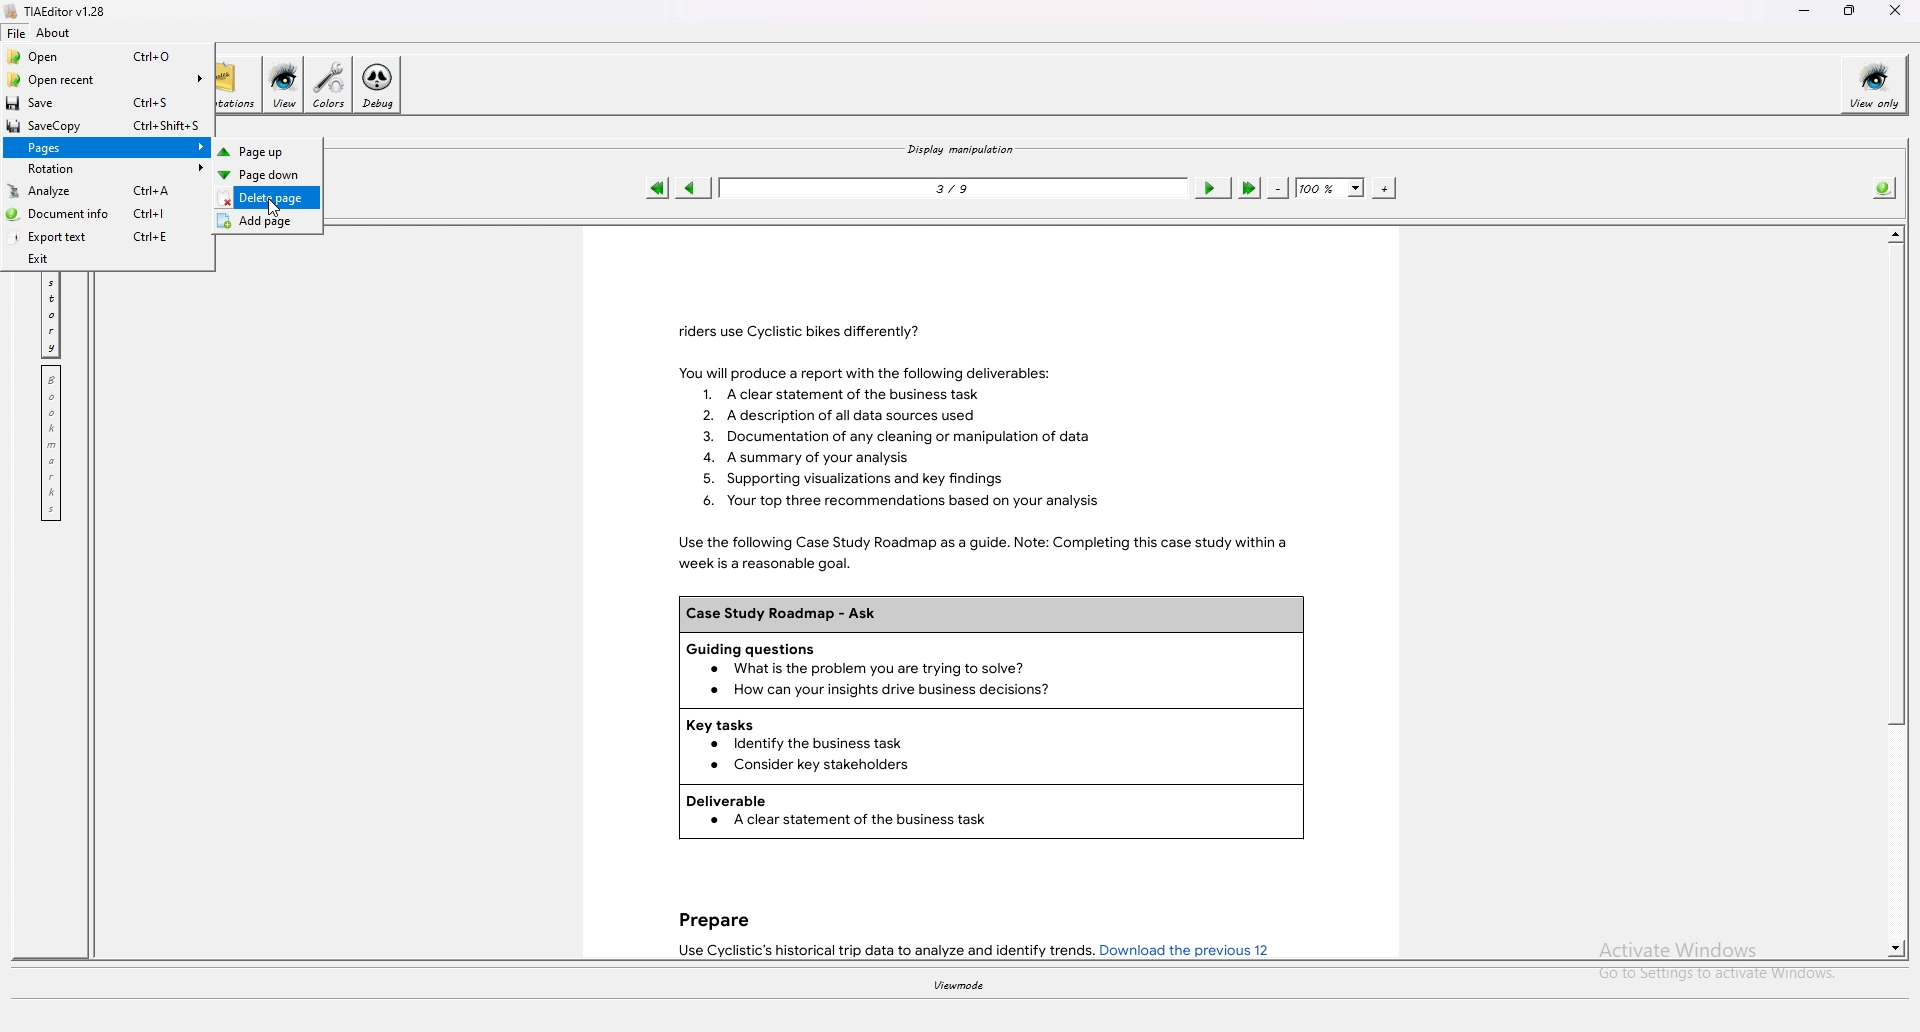  Describe the element at coordinates (878, 950) in the screenshot. I see `Use Cyclistic’s historical trip data to analyze and identify trends.` at that location.